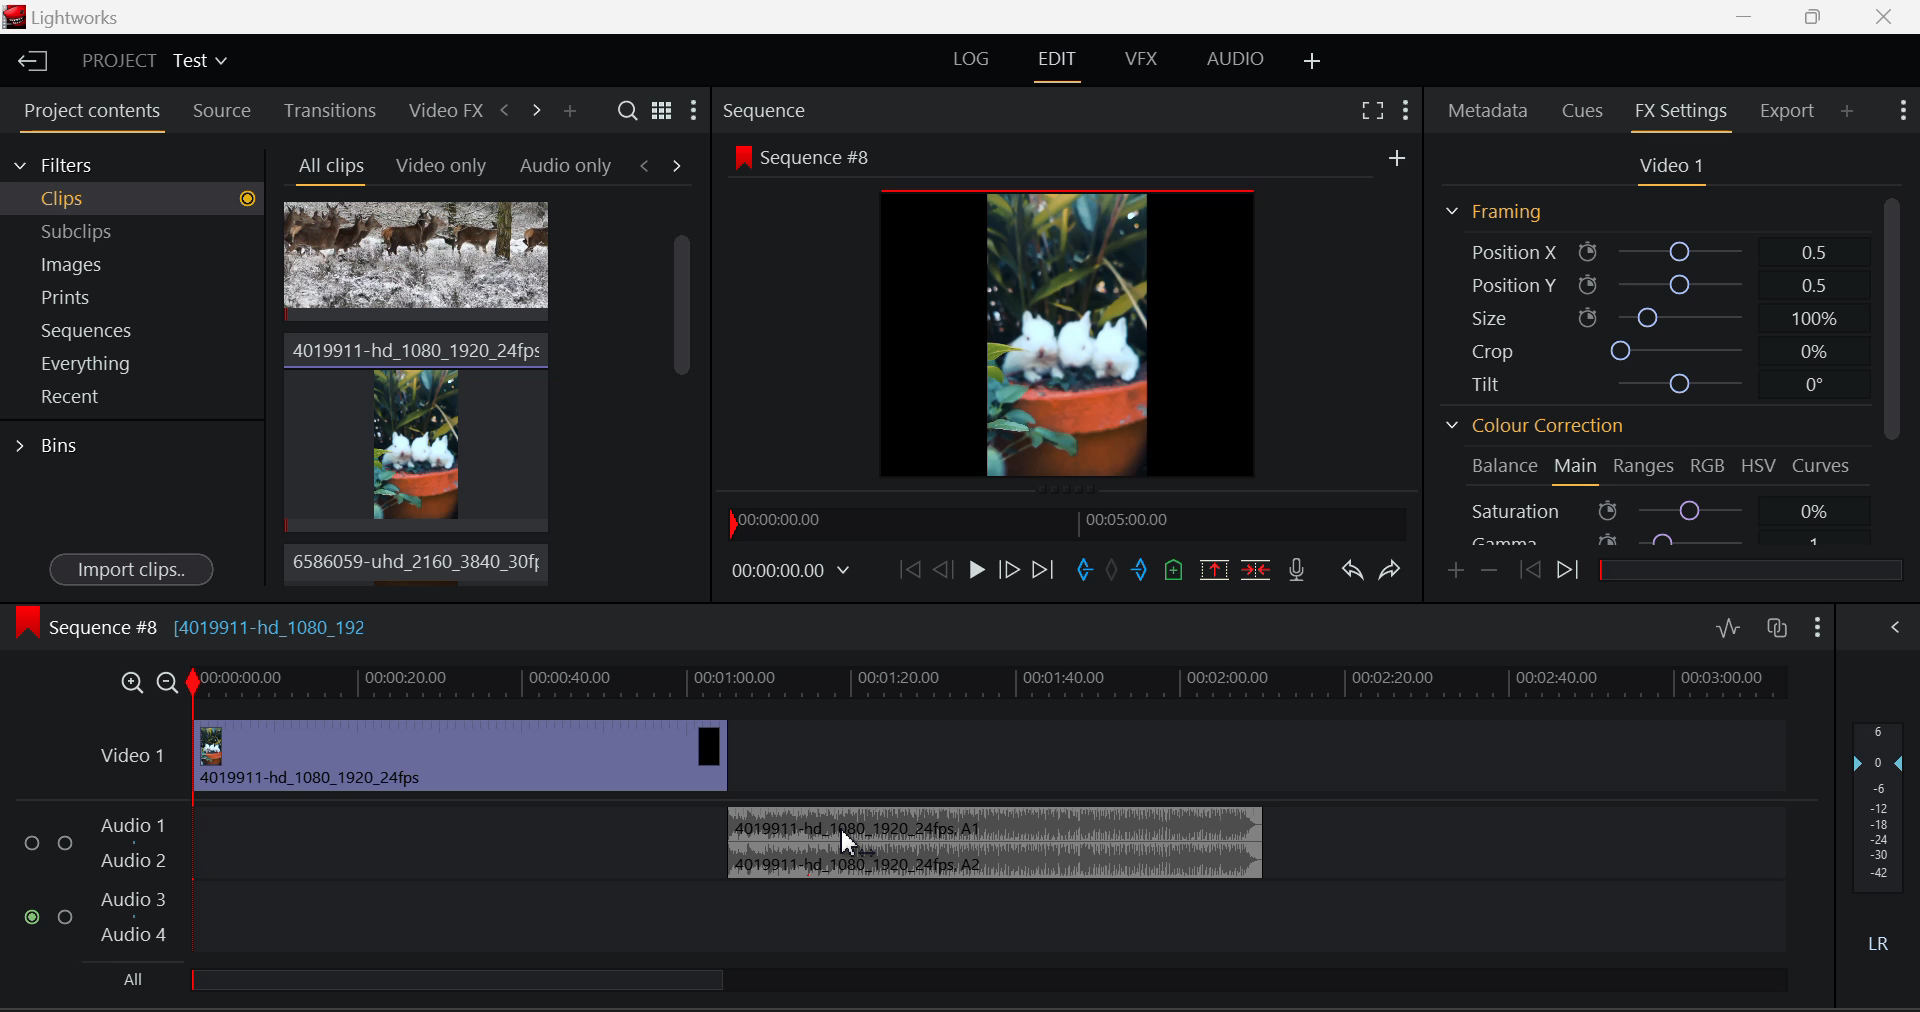 Image resolution: width=1920 pixels, height=1012 pixels. I want to click on Close, so click(1884, 17).